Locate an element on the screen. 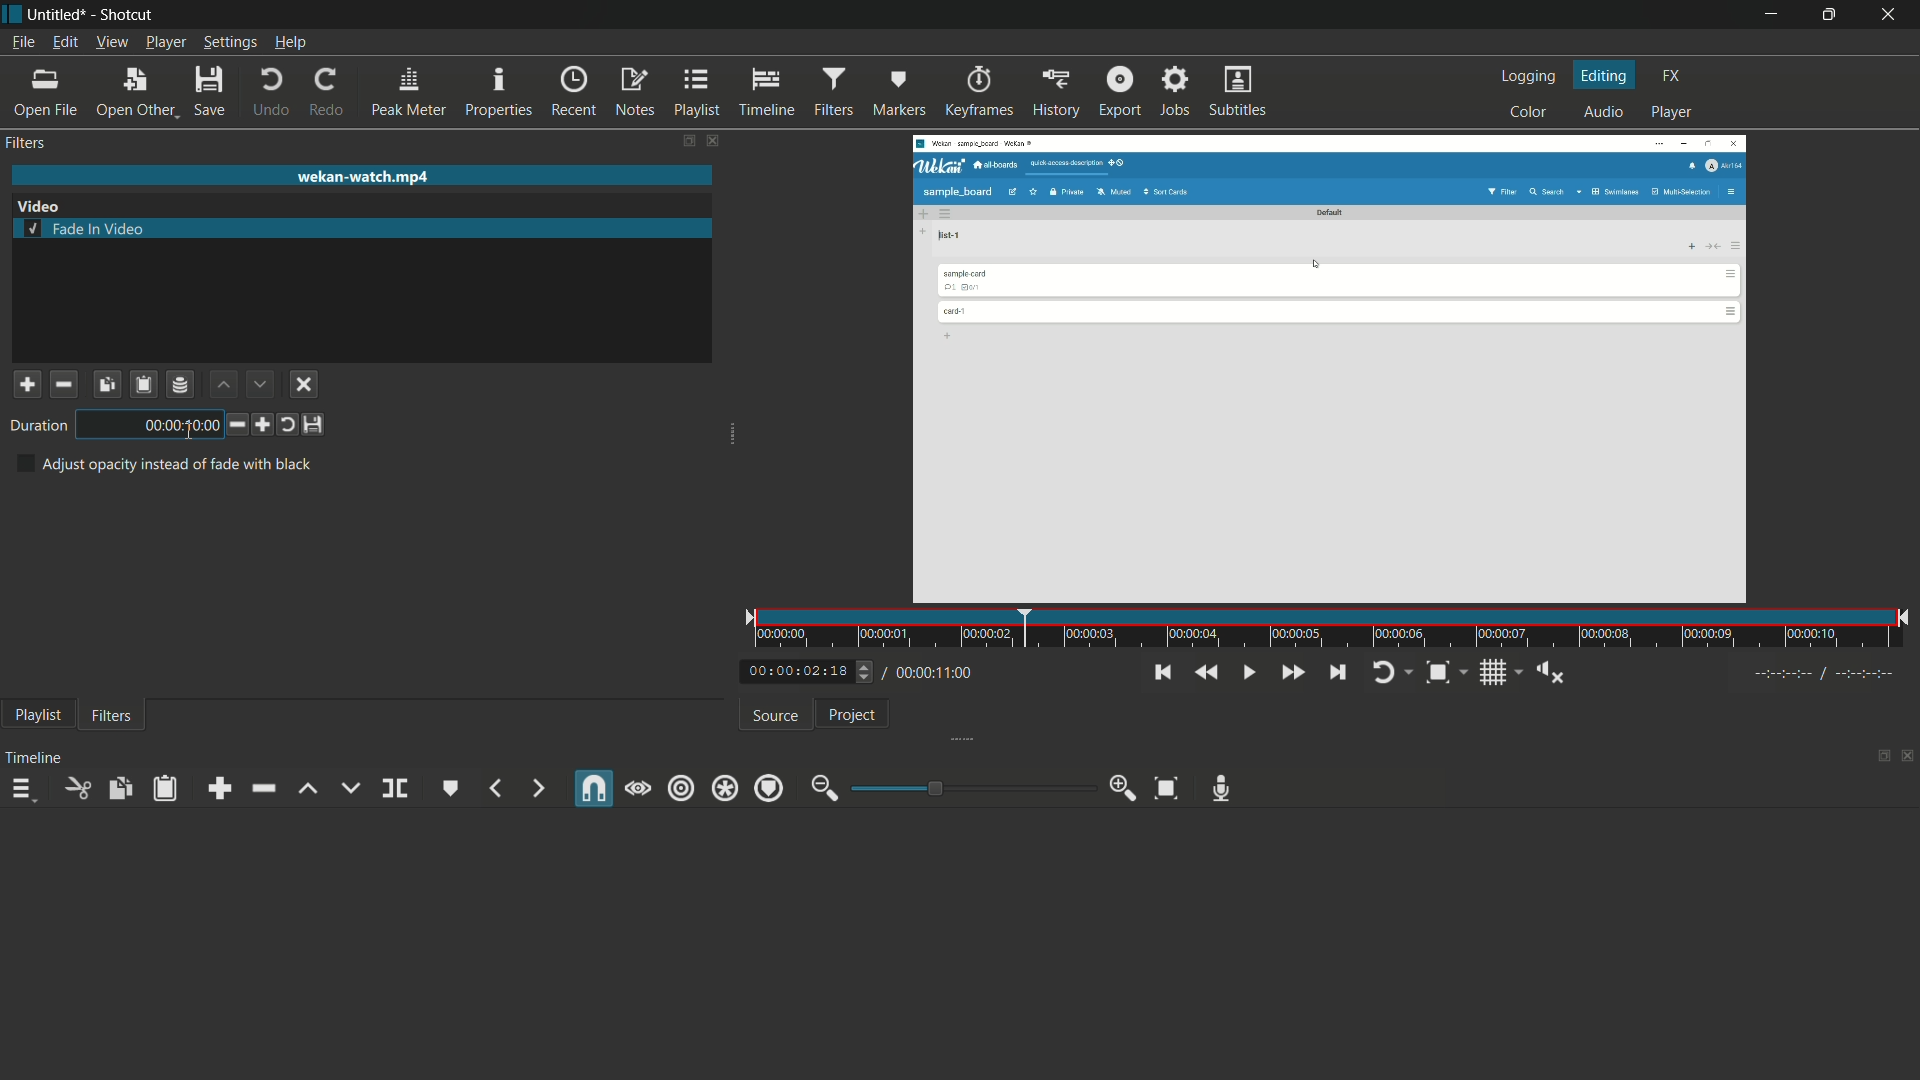 This screenshot has height=1080, width=1920. app name is located at coordinates (123, 15).